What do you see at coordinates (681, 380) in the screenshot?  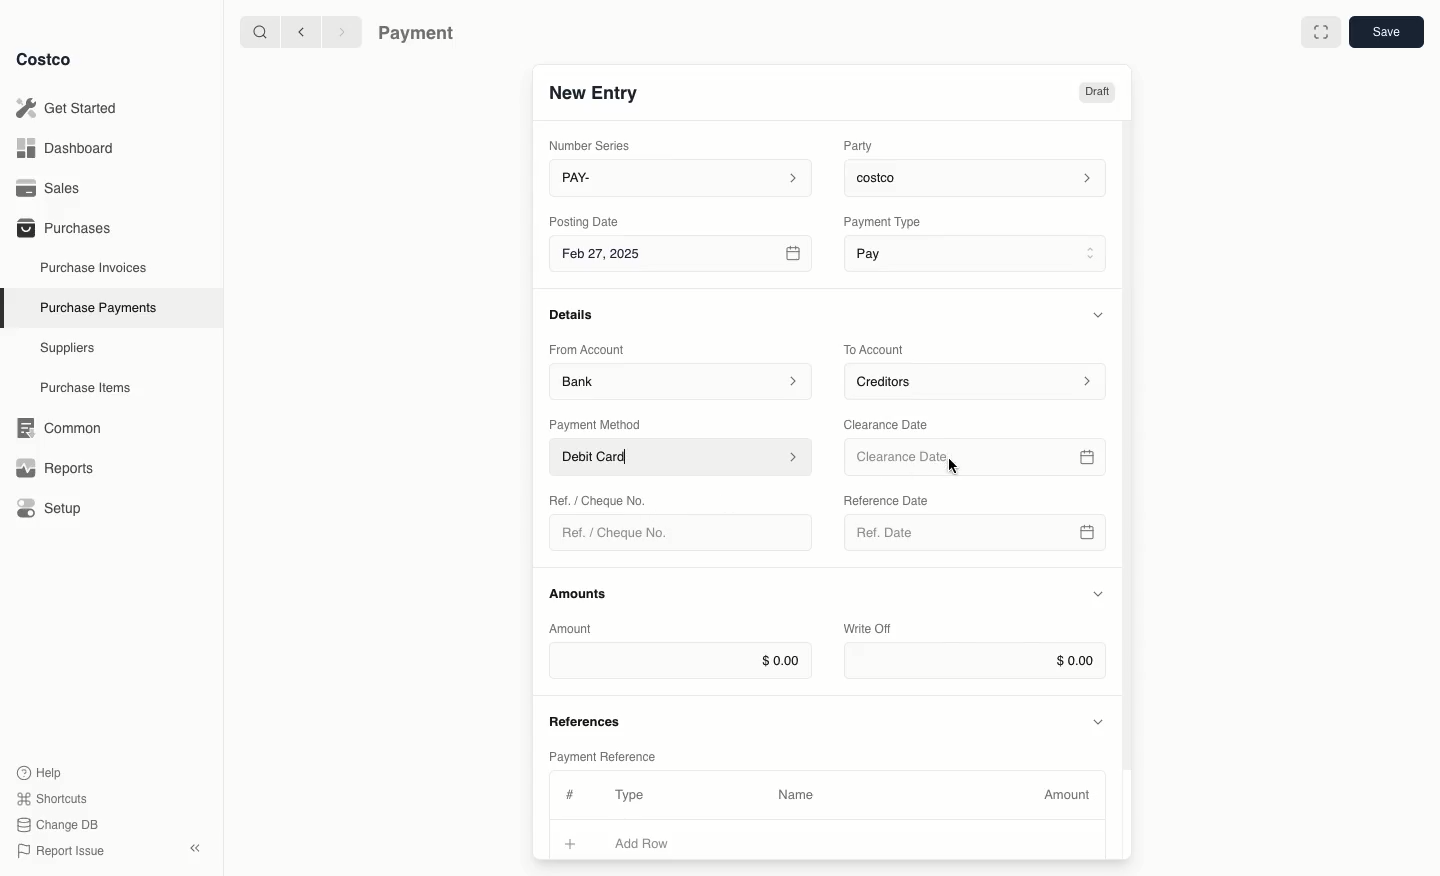 I see `Bank` at bounding box center [681, 380].